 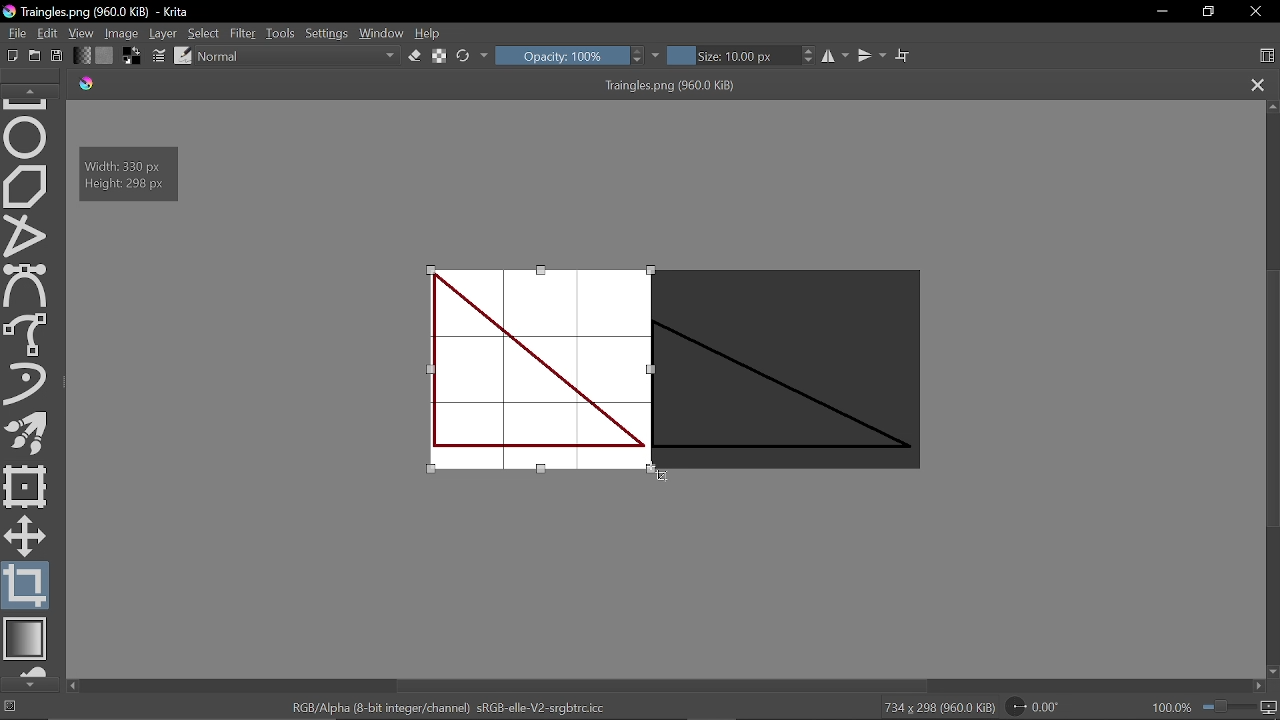 What do you see at coordinates (160, 57) in the screenshot?
I see `Edit brush settings` at bounding box center [160, 57].